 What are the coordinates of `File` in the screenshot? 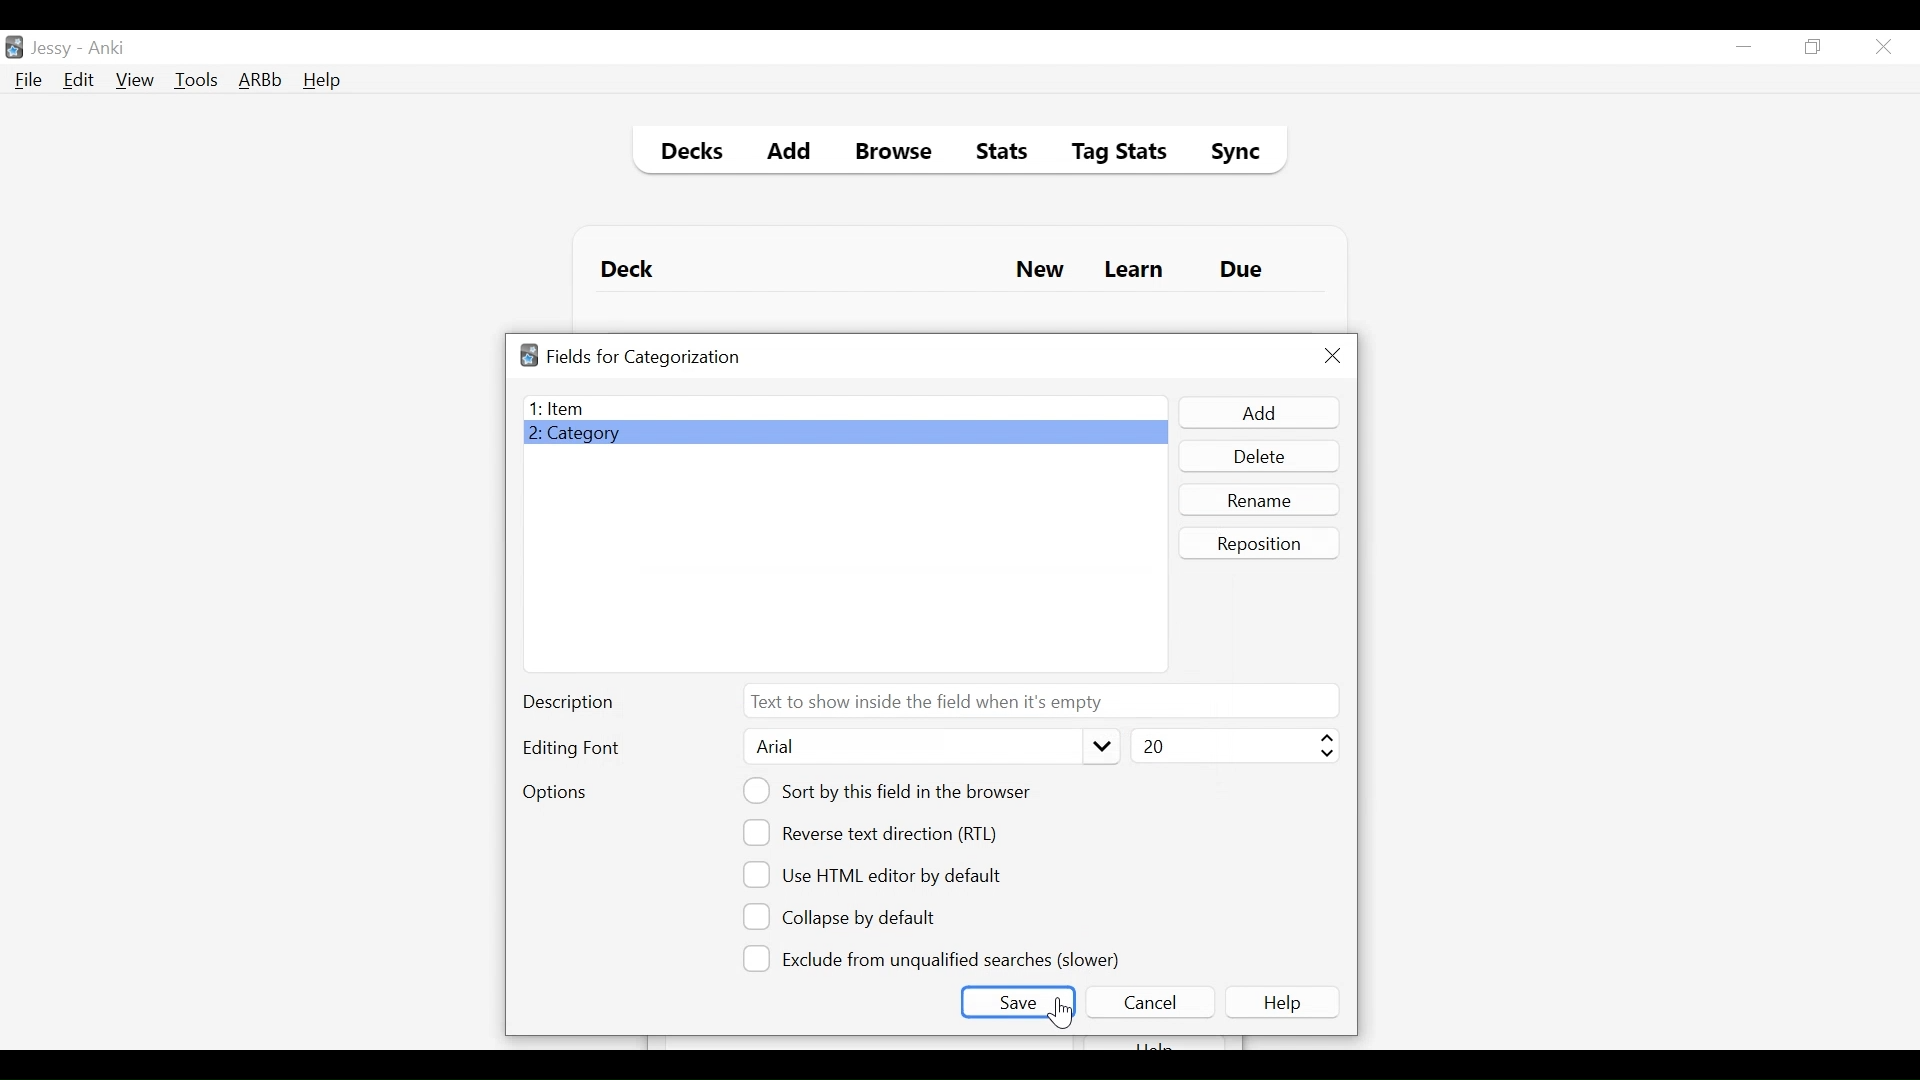 It's located at (29, 82).